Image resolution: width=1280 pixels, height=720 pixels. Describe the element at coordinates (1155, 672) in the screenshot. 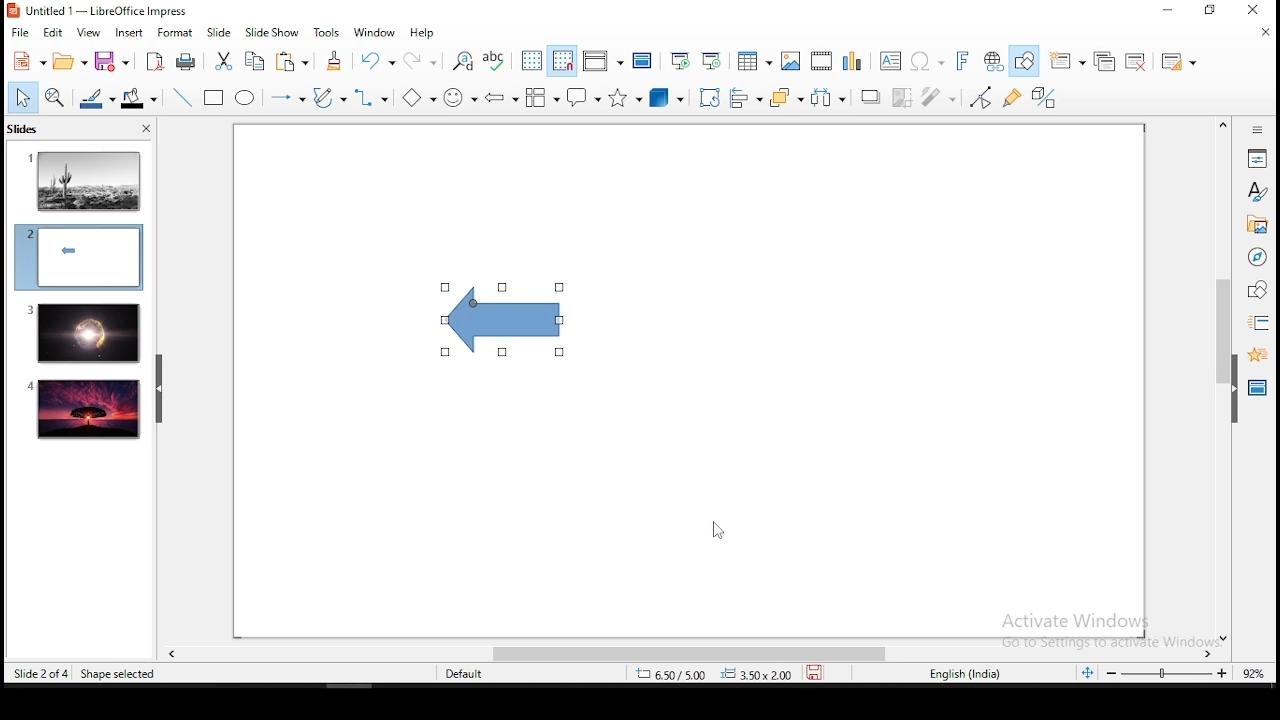

I see `zoom` at that location.